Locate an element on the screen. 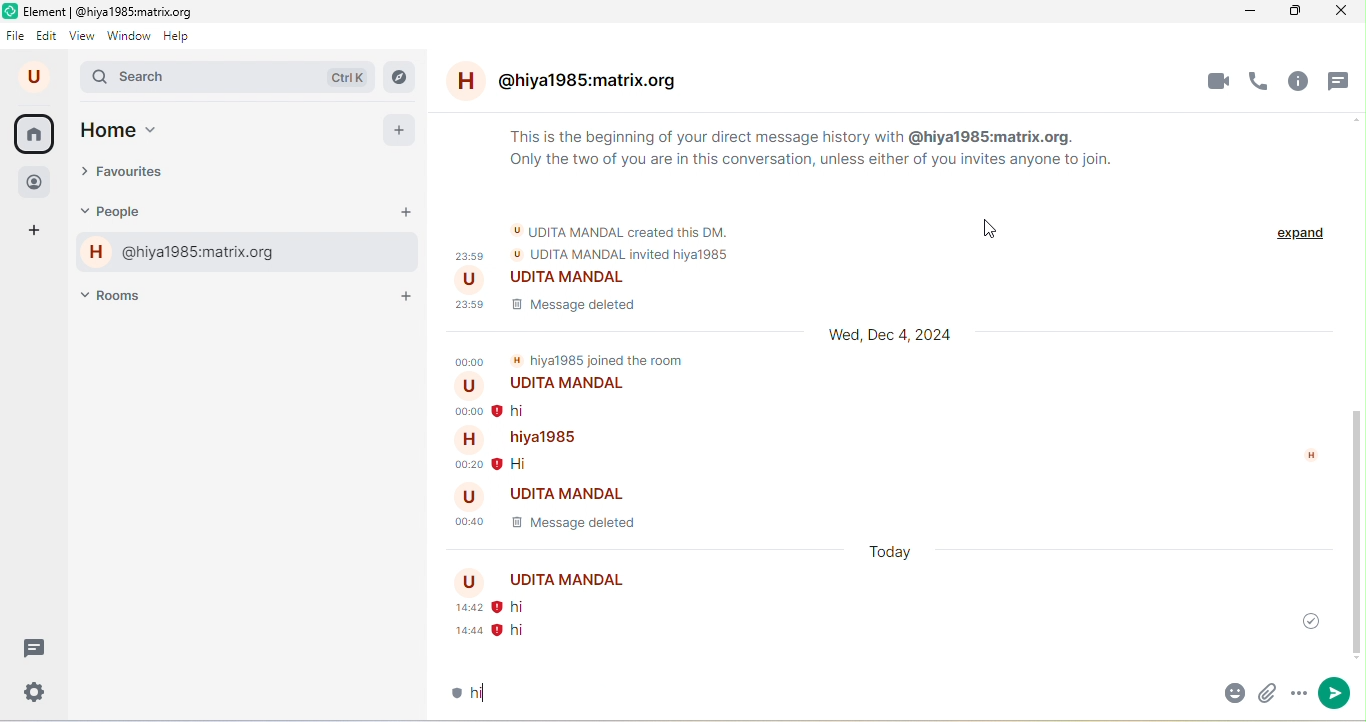 The height and width of the screenshot is (722, 1366). start a chat is located at coordinates (406, 213).